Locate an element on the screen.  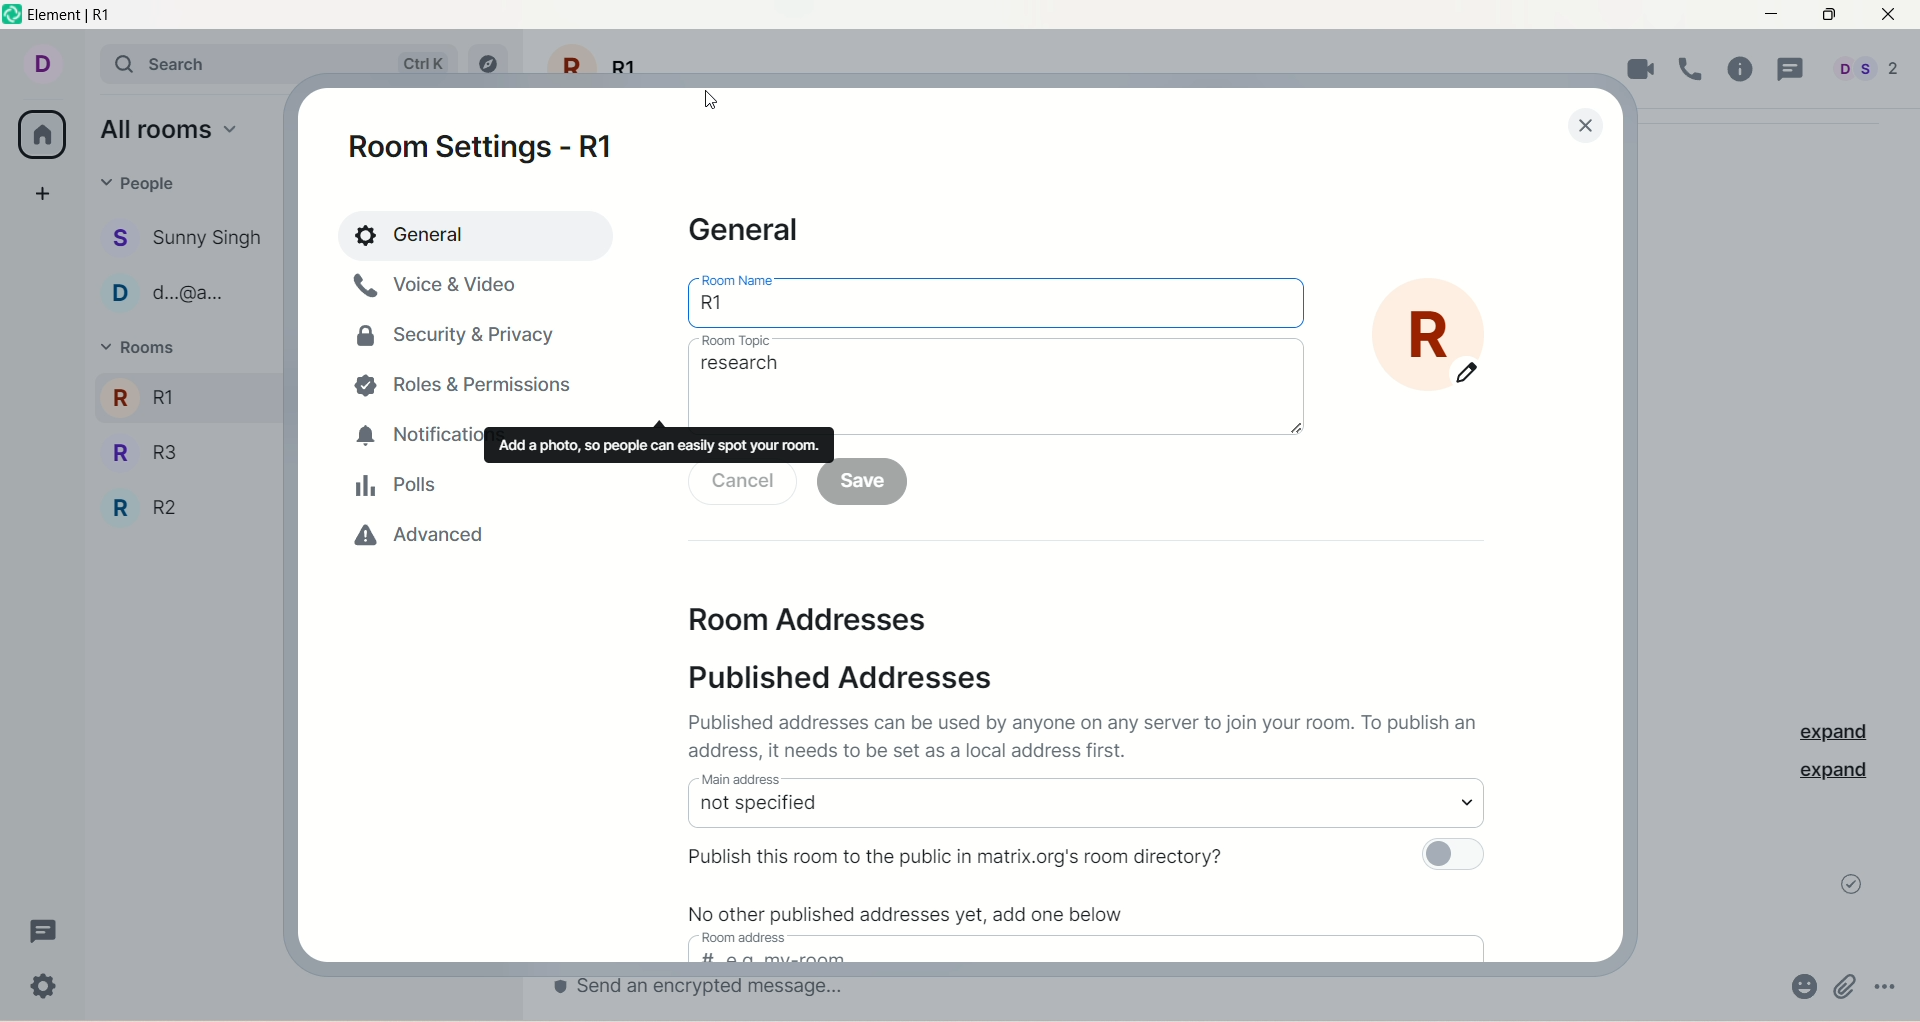
close is located at coordinates (1892, 17).